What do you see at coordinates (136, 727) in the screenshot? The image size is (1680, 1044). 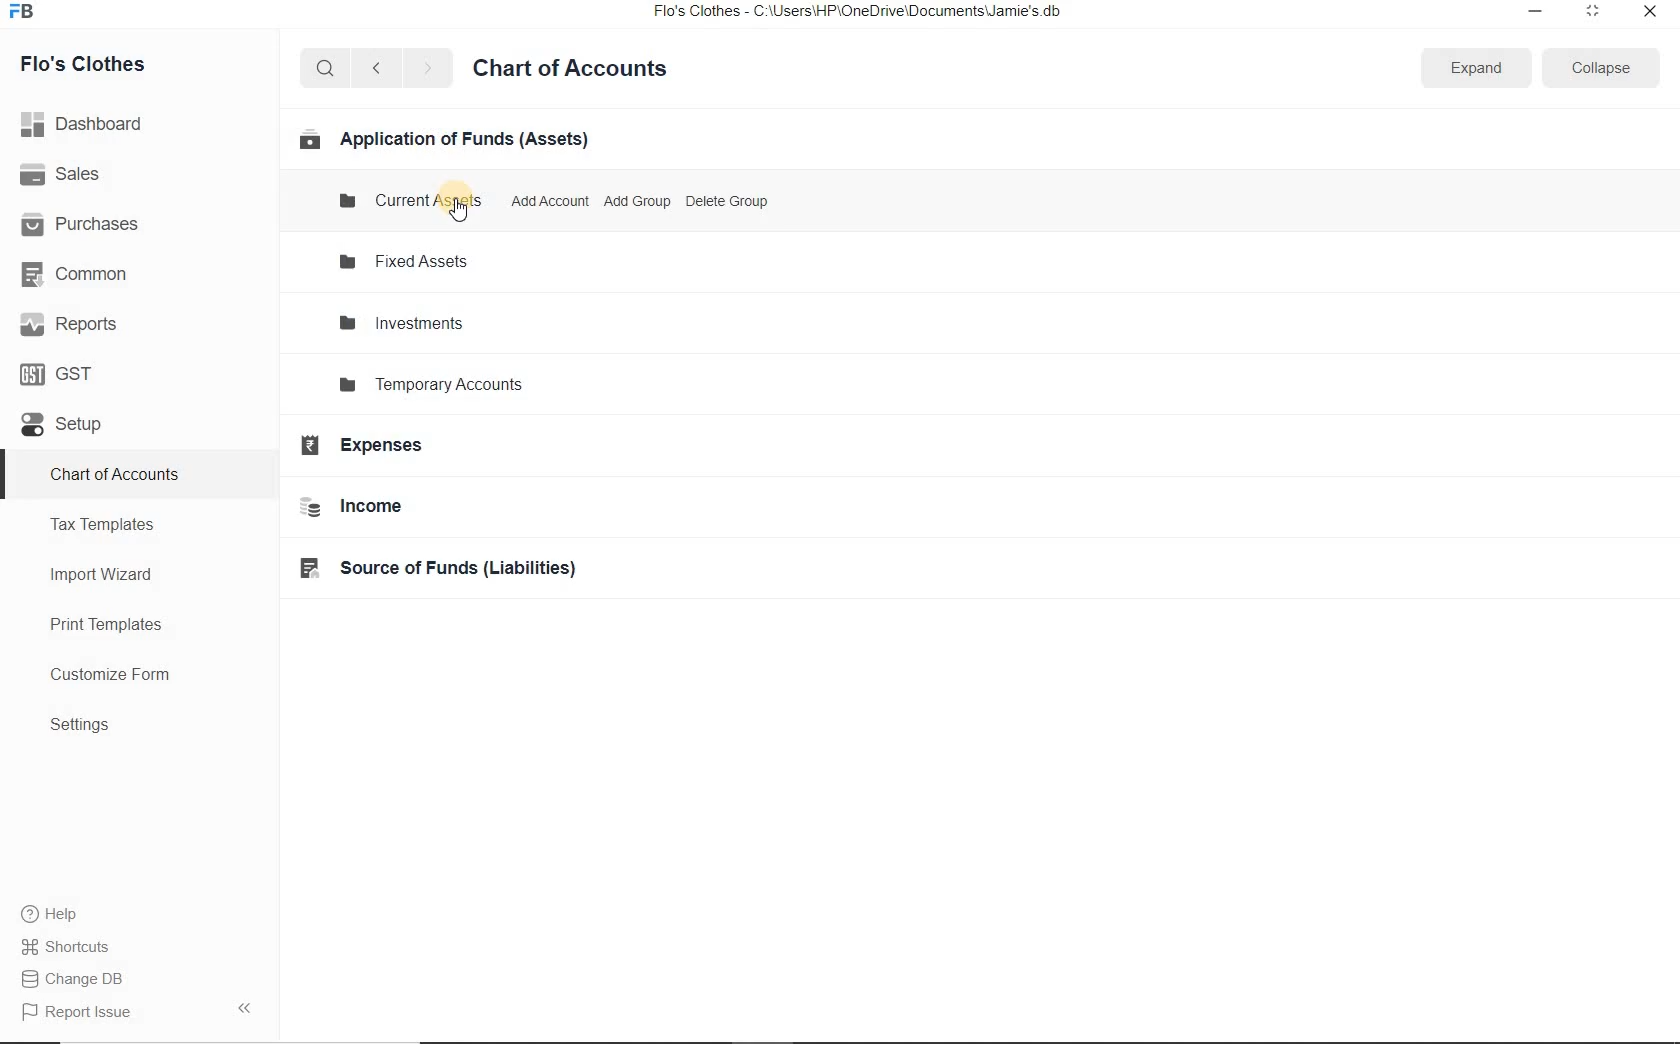 I see `Settings` at bounding box center [136, 727].